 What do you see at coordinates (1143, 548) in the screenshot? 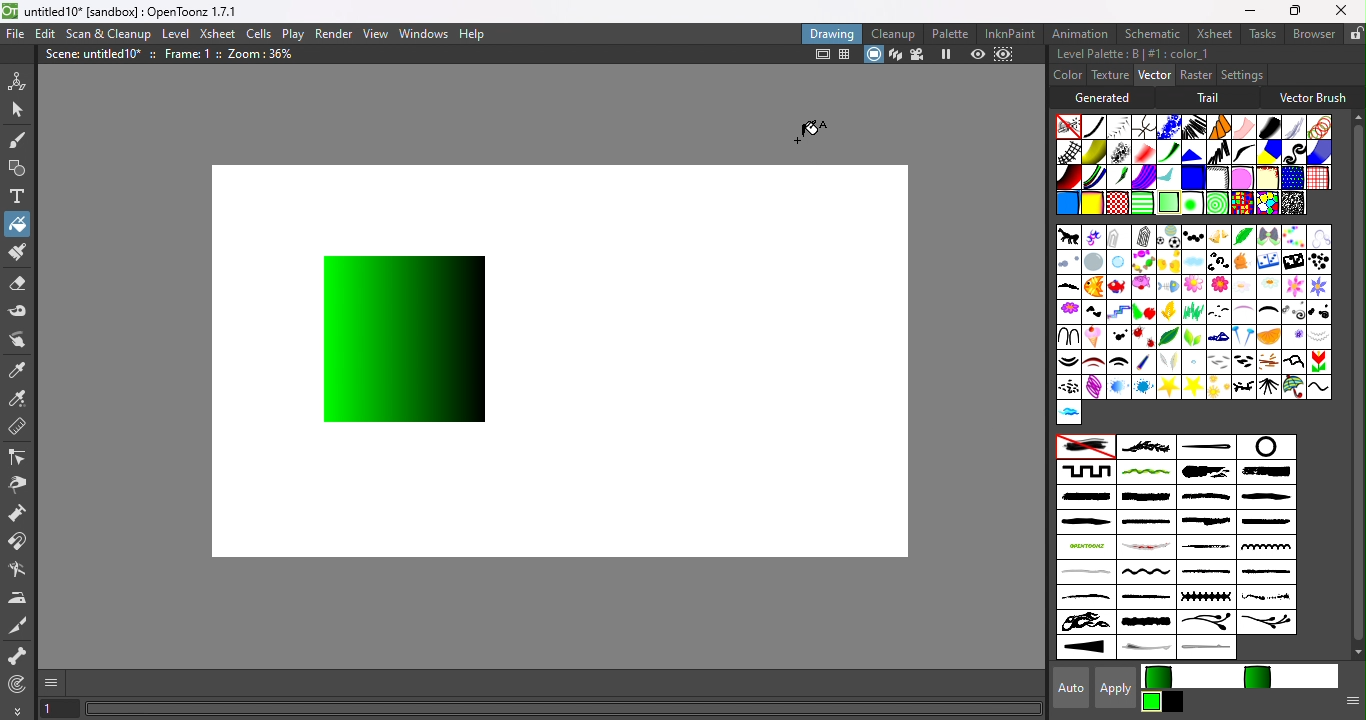
I see `scratch` at bounding box center [1143, 548].